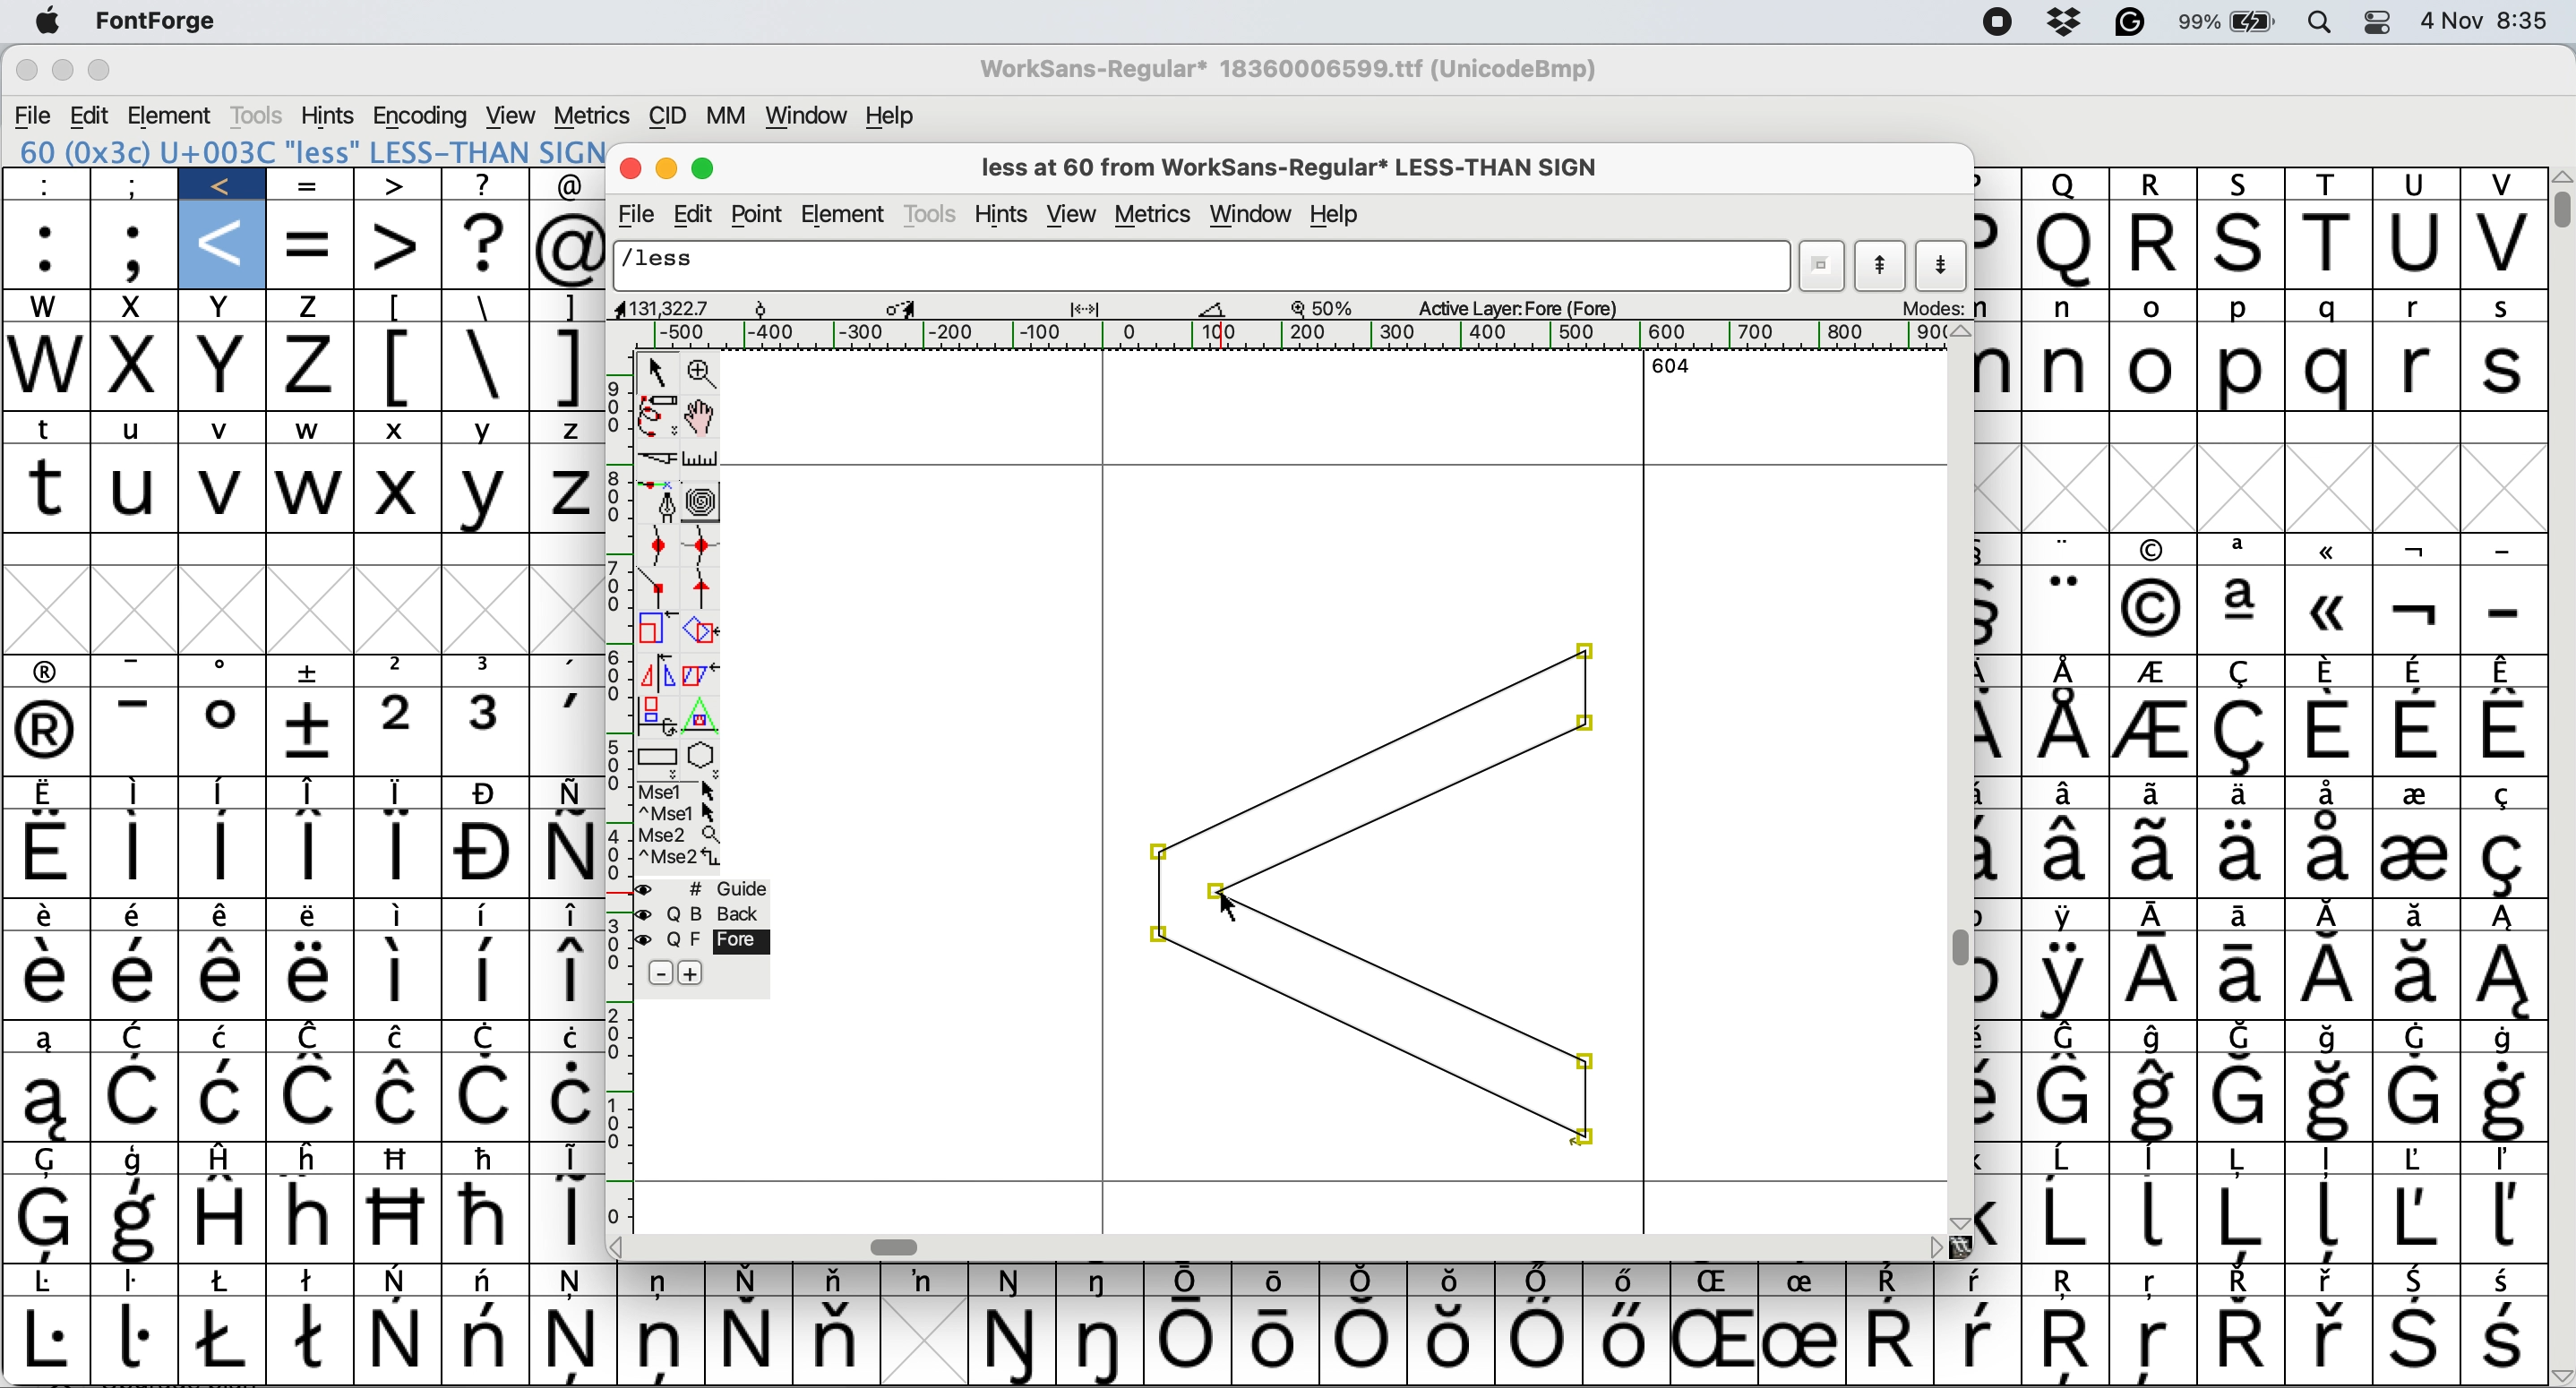 Image resolution: width=2576 pixels, height=1388 pixels. Describe the element at coordinates (2230, 1283) in the screenshot. I see `Symbol` at that location.